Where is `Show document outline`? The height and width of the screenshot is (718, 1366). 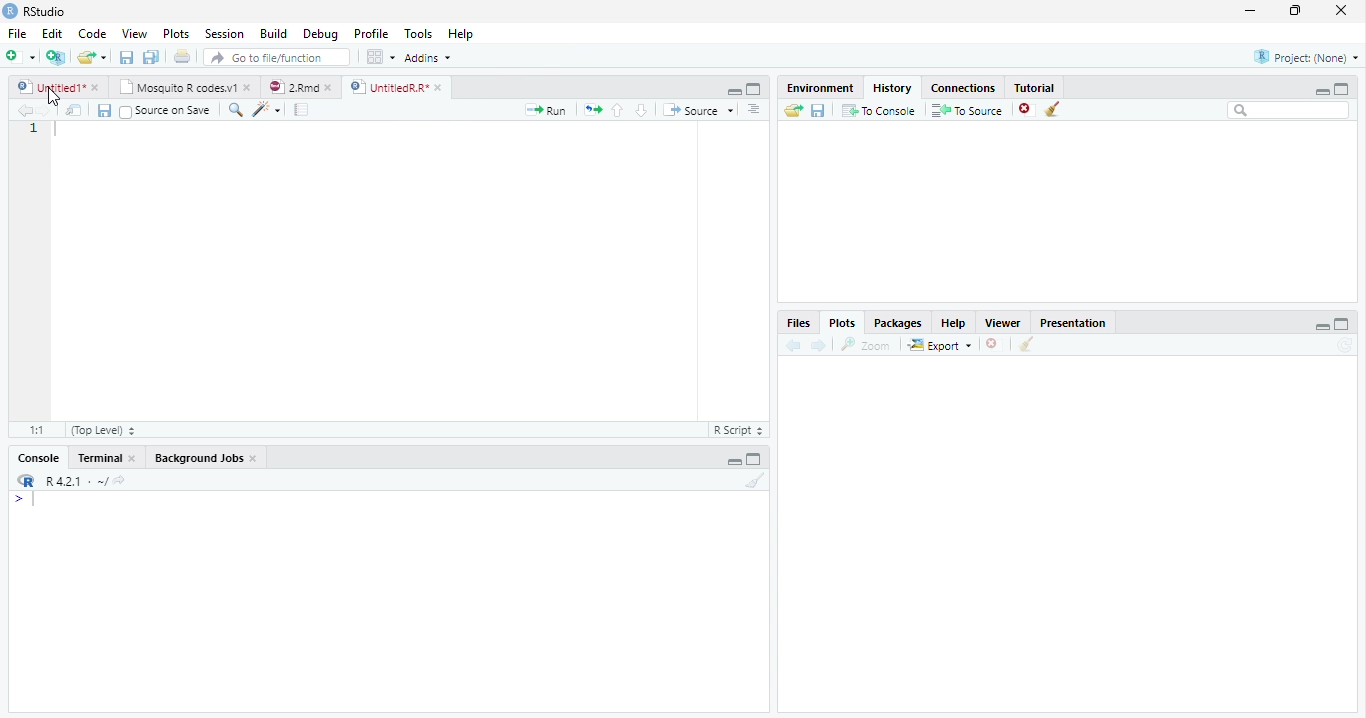 Show document outline is located at coordinates (754, 111).